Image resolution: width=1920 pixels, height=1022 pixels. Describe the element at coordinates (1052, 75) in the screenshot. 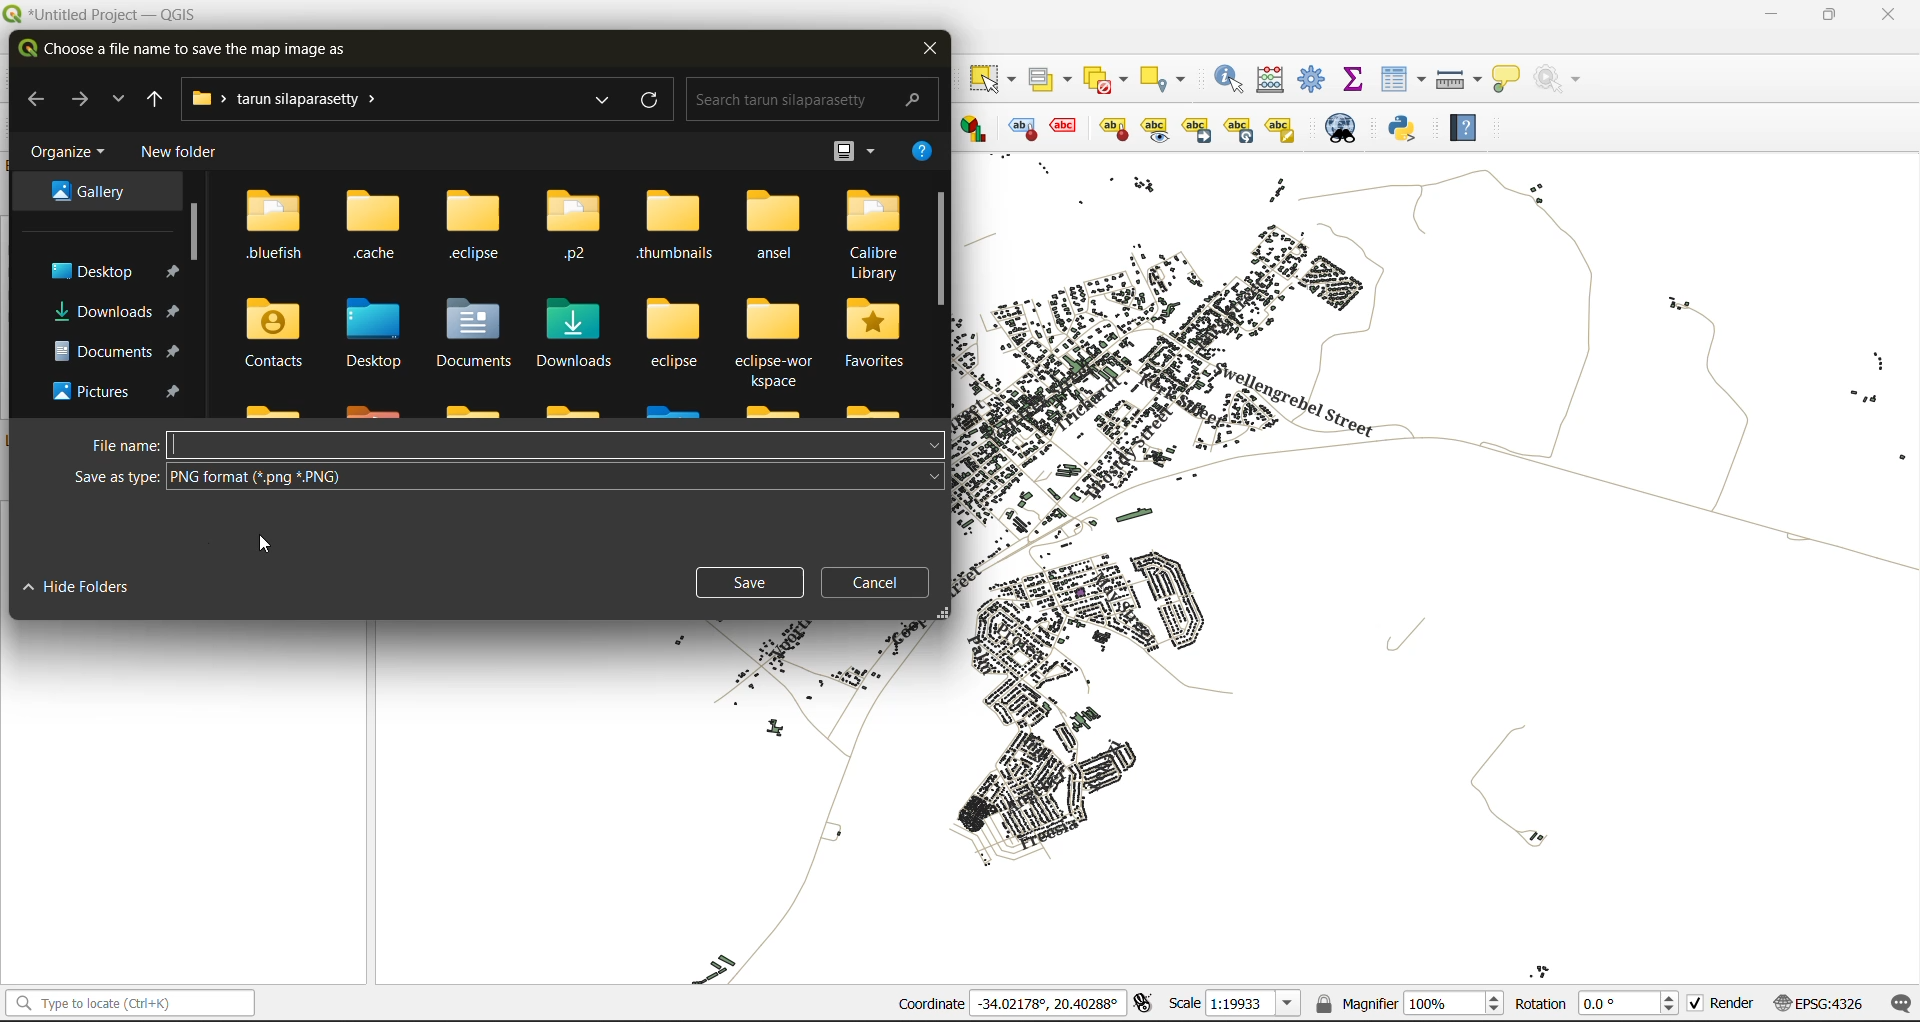

I see `select value` at that location.